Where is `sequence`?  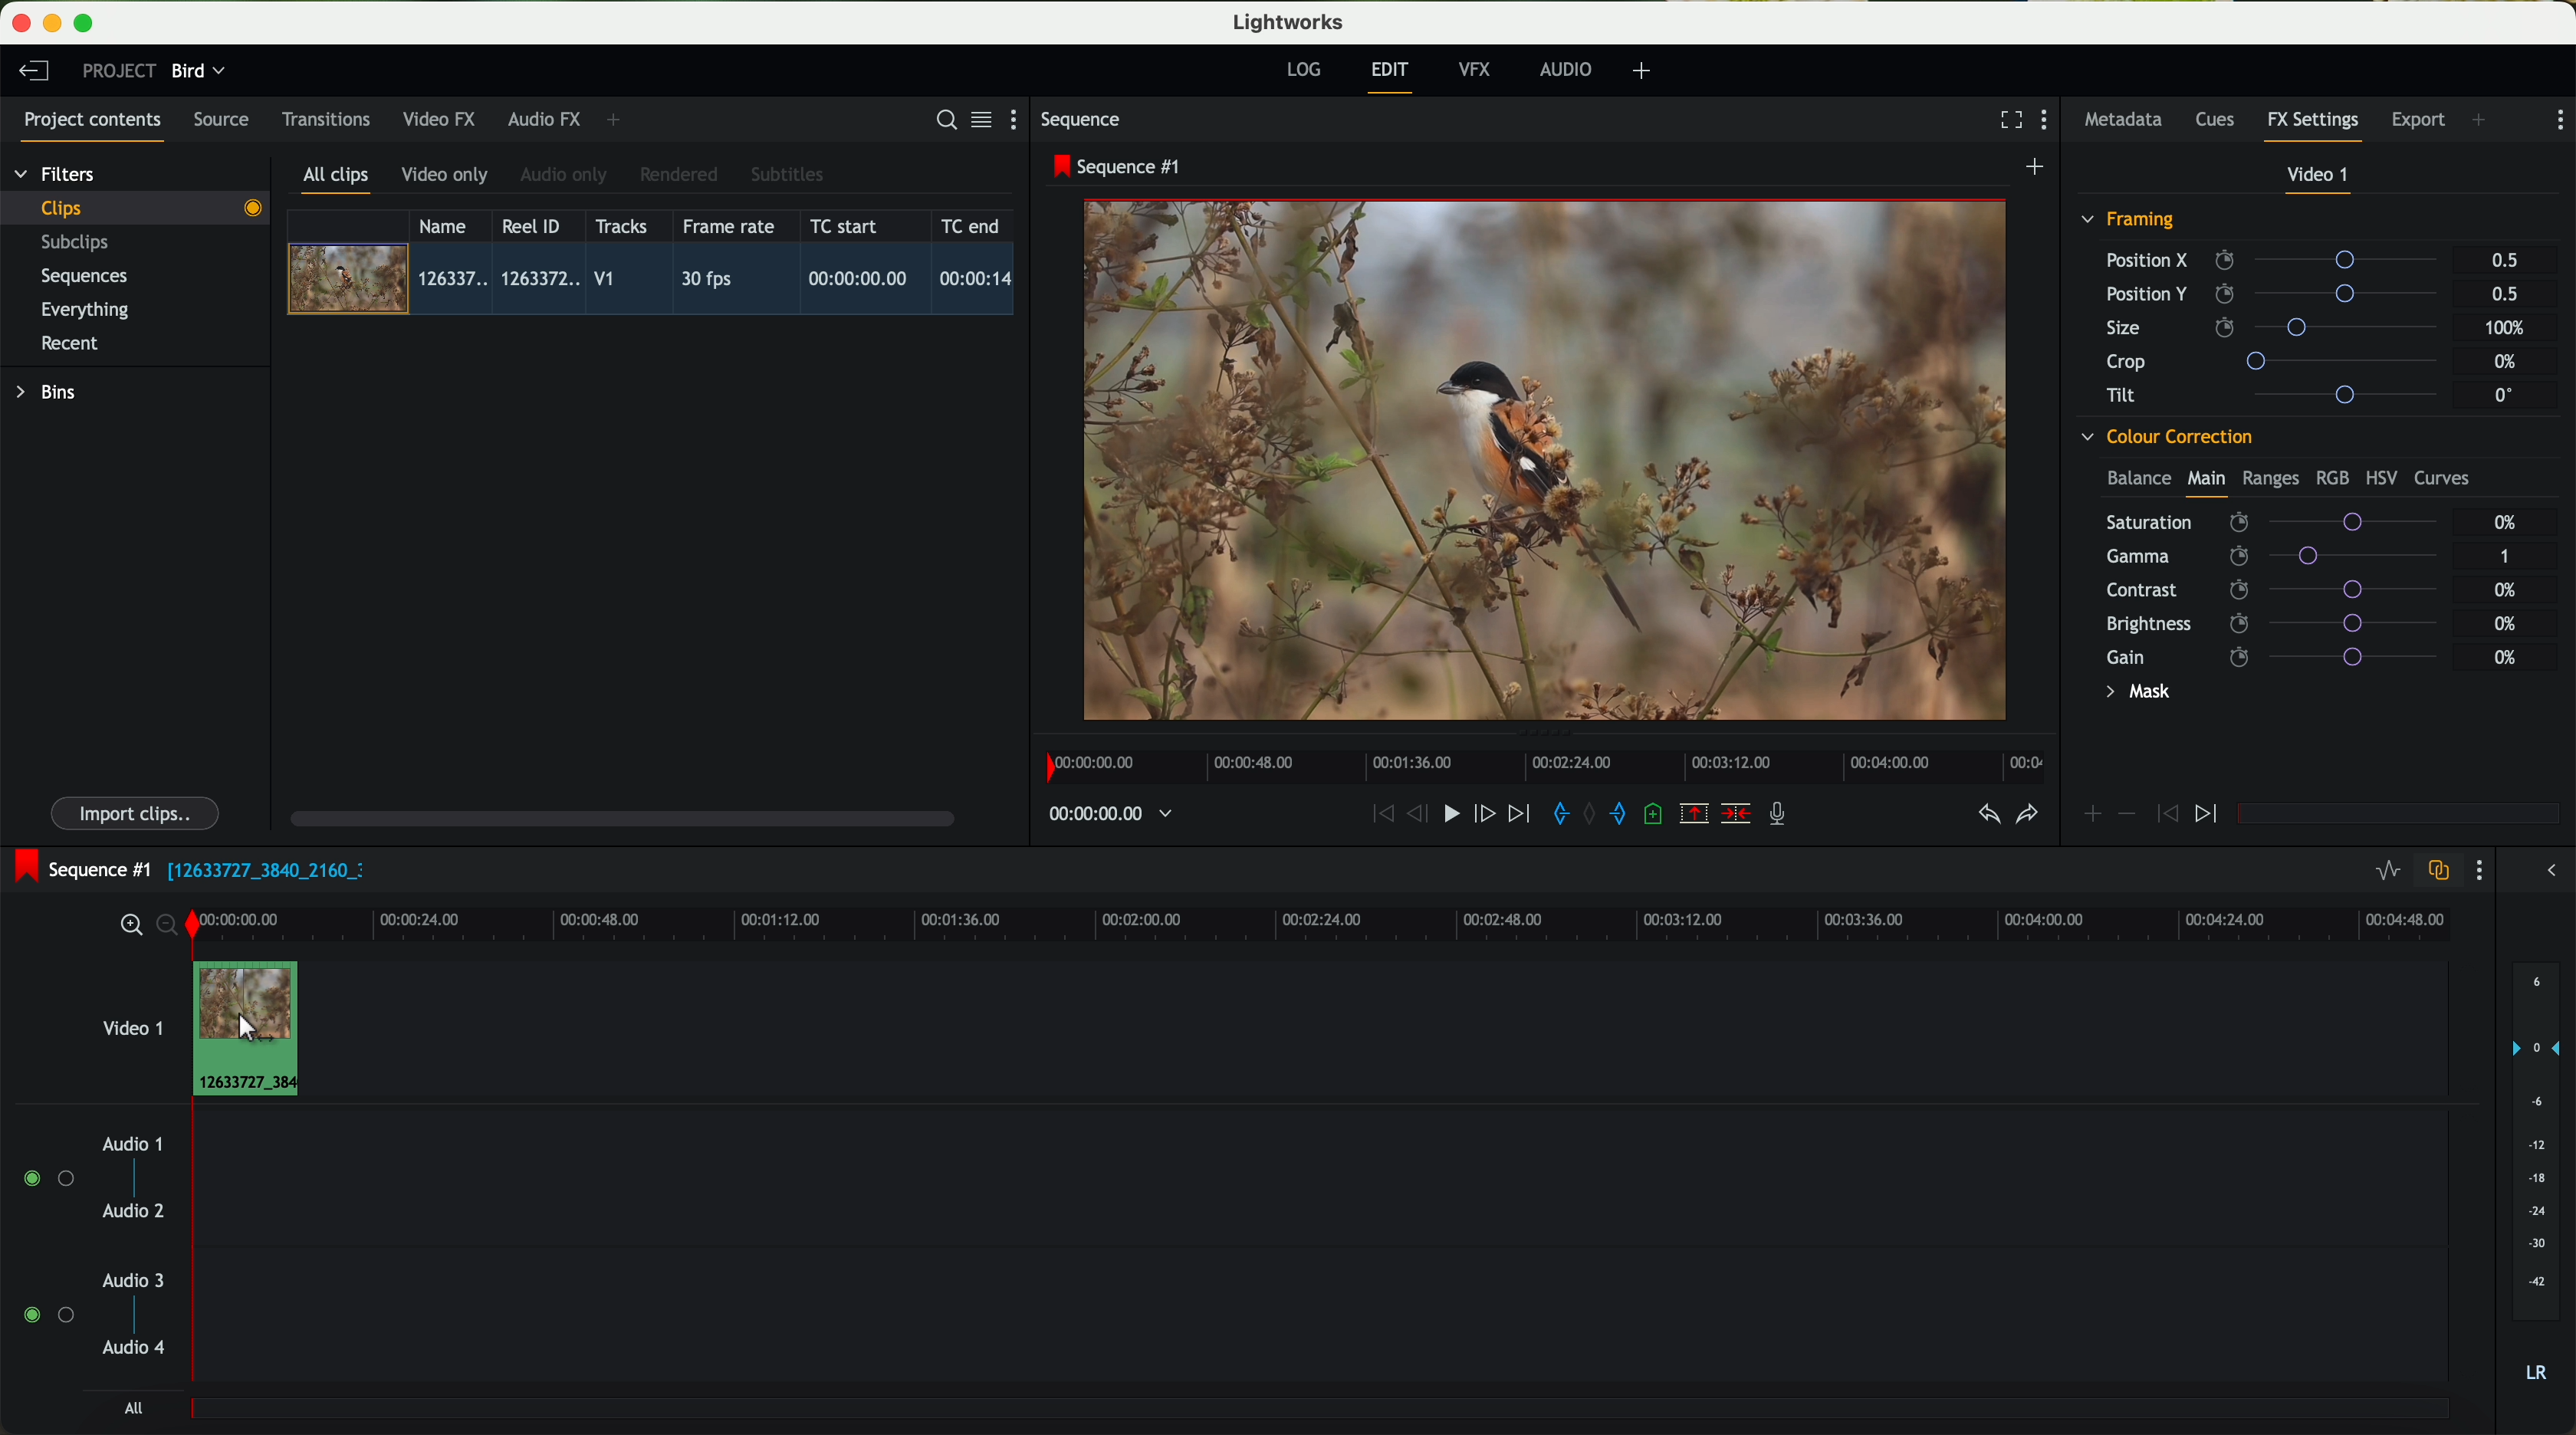
sequence is located at coordinates (1081, 120).